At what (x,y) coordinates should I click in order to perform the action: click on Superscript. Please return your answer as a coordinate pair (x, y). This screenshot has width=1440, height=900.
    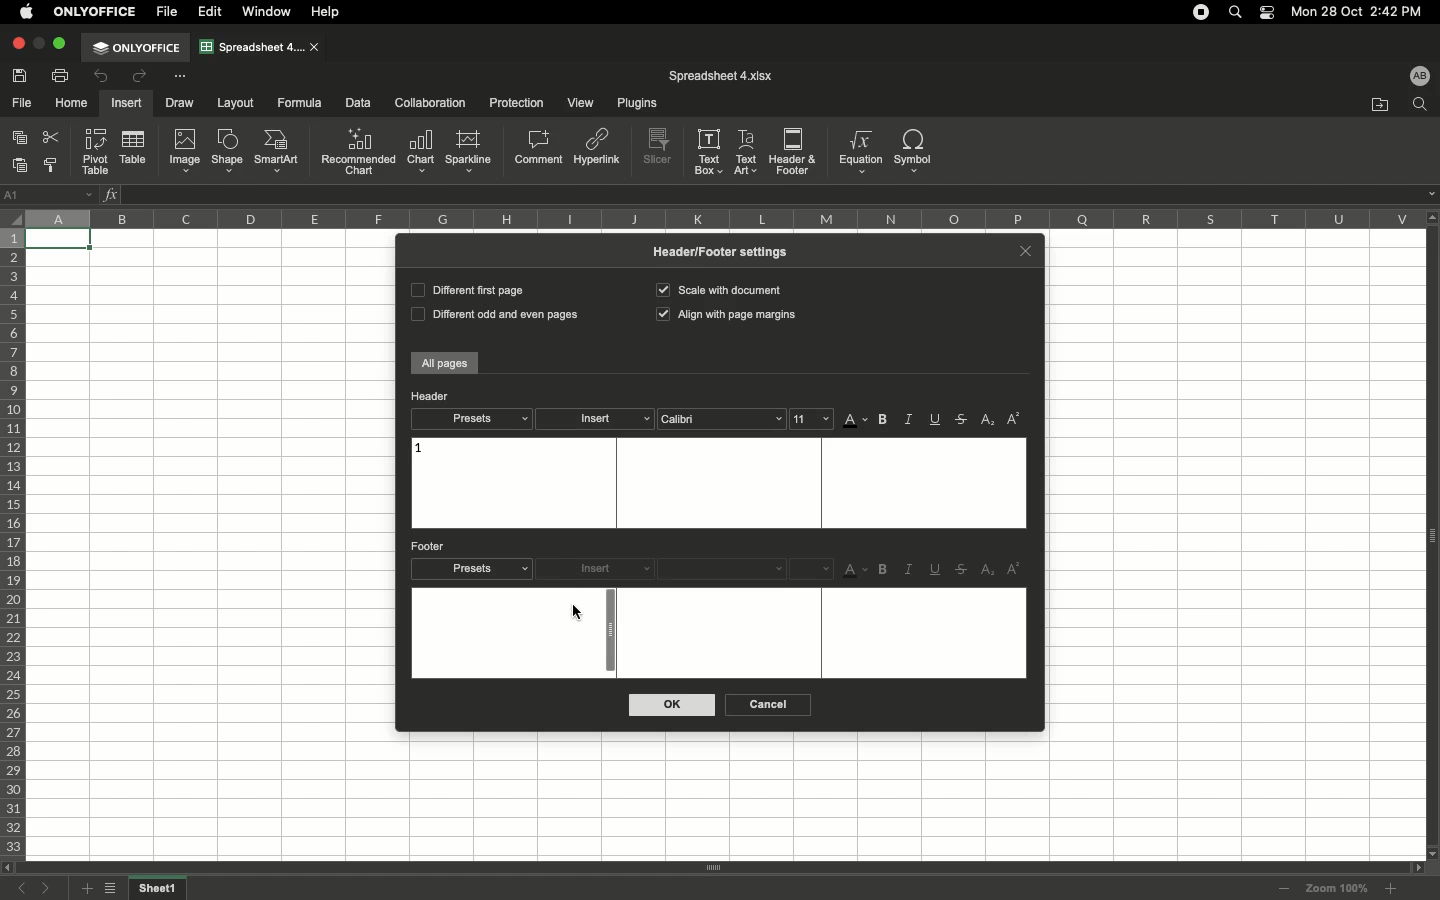
    Looking at the image, I should click on (1014, 419).